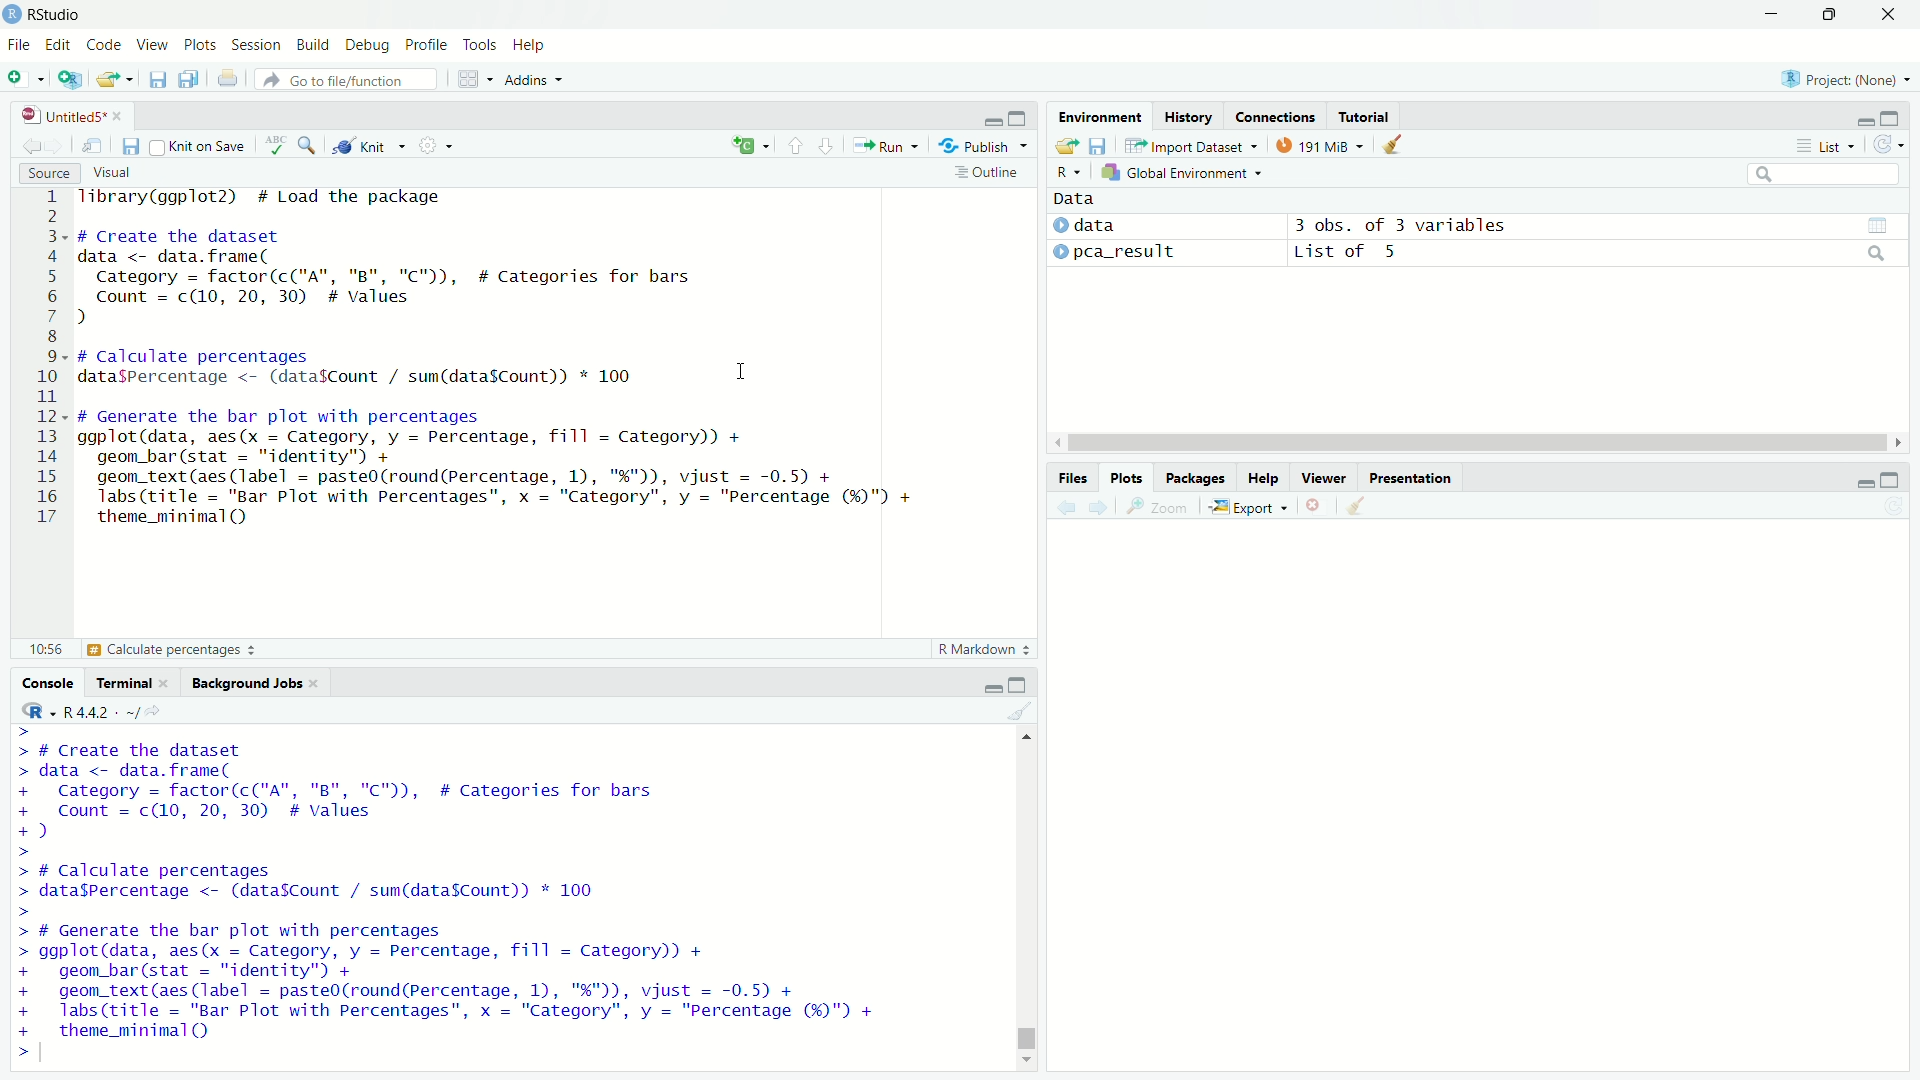 The width and height of the screenshot is (1920, 1080). I want to click on data1 : data, so click(1129, 226).